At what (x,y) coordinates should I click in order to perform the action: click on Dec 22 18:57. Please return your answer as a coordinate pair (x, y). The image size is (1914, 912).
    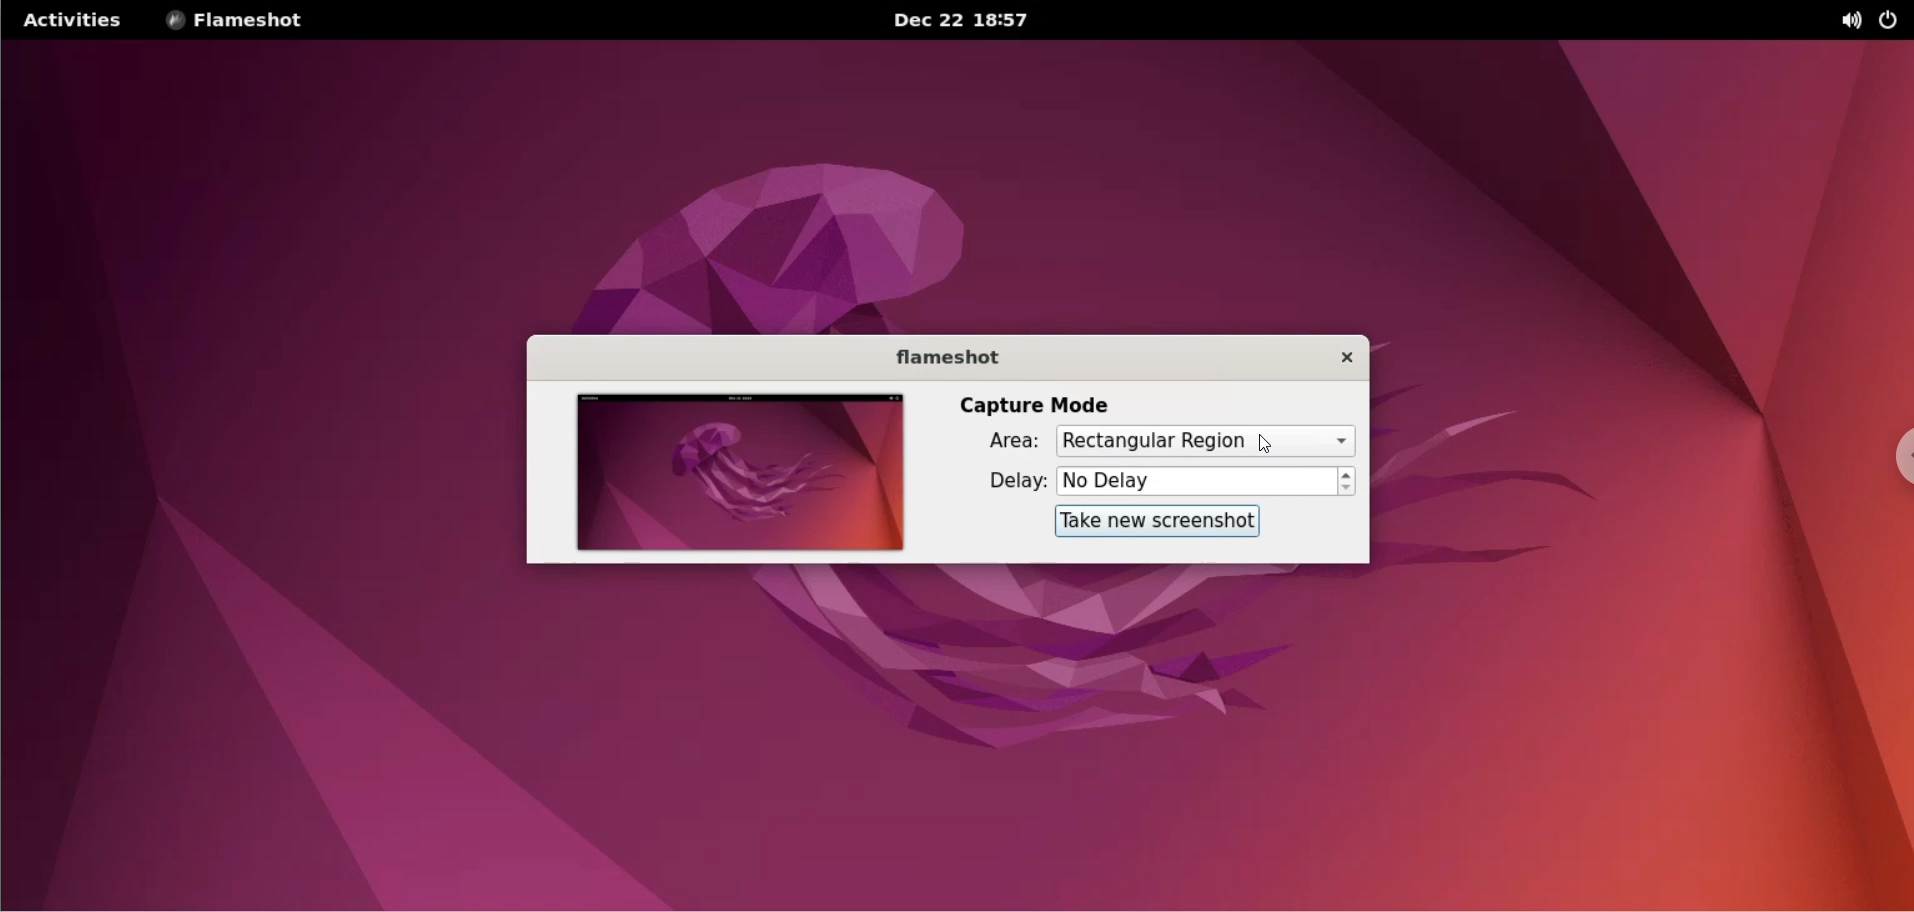
    Looking at the image, I should click on (965, 21).